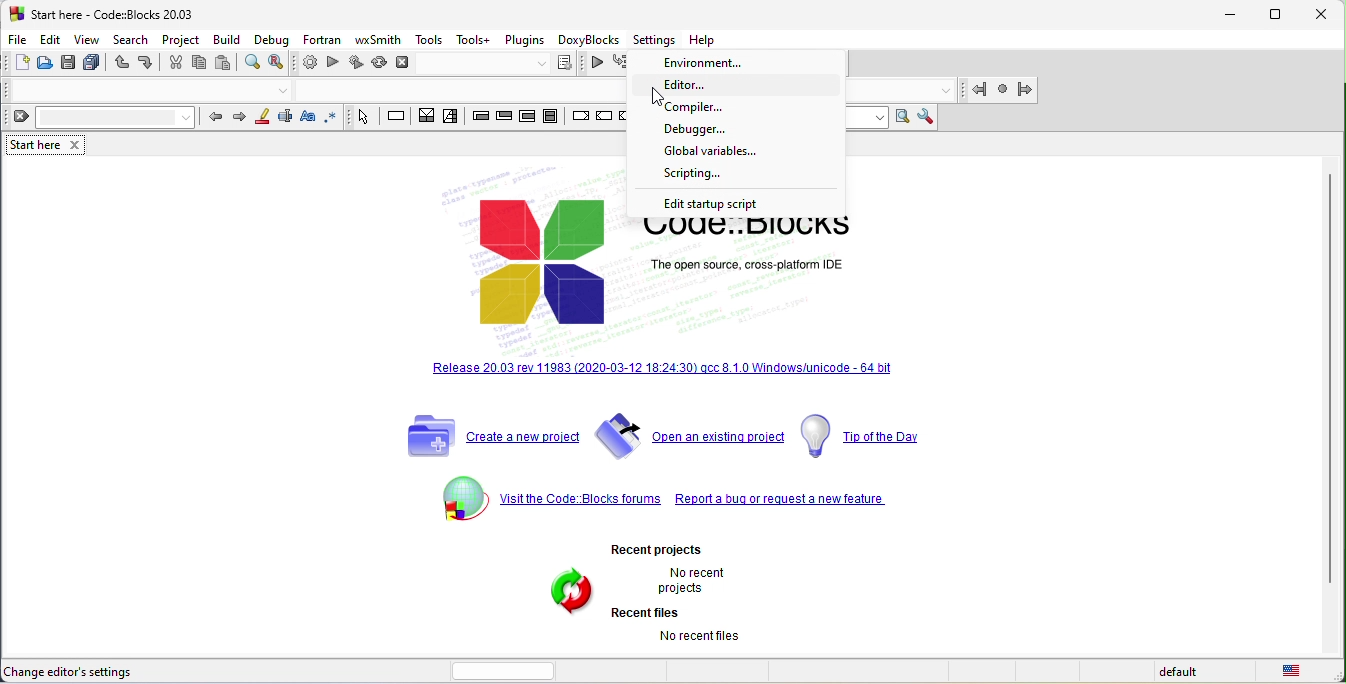 The width and height of the screenshot is (1346, 684). Describe the element at coordinates (178, 64) in the screenshot. I see `cut` at that location.